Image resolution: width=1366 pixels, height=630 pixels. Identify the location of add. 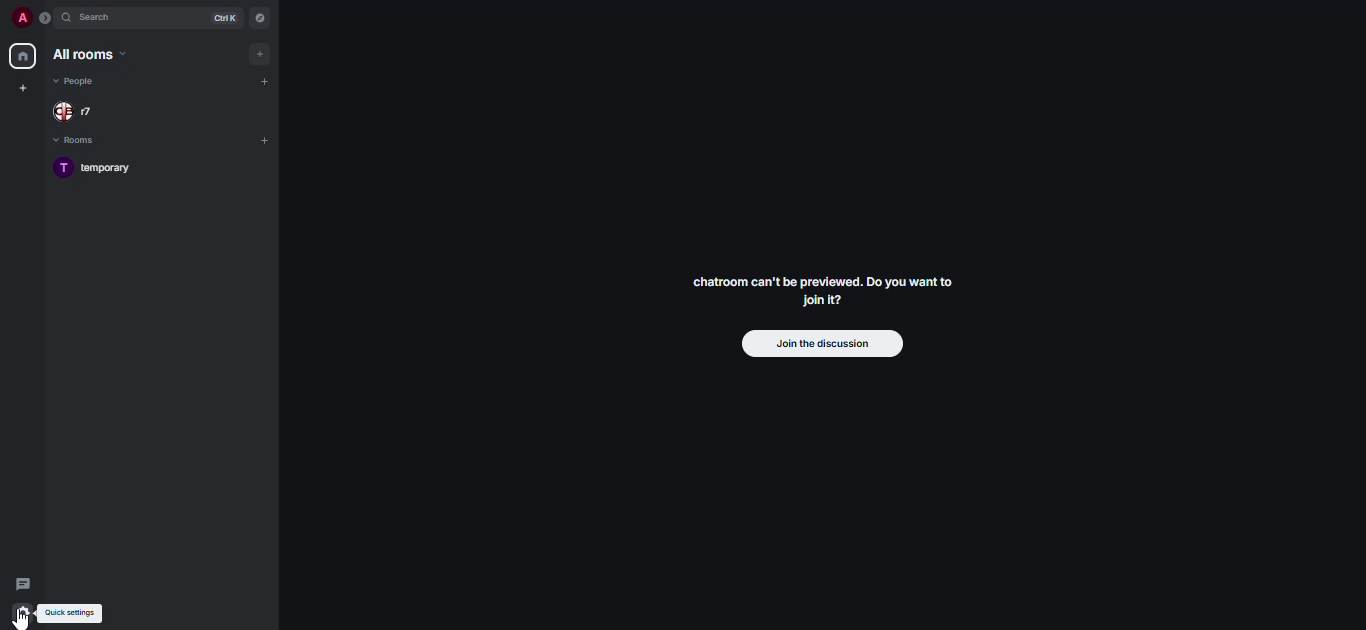
(266, 140).